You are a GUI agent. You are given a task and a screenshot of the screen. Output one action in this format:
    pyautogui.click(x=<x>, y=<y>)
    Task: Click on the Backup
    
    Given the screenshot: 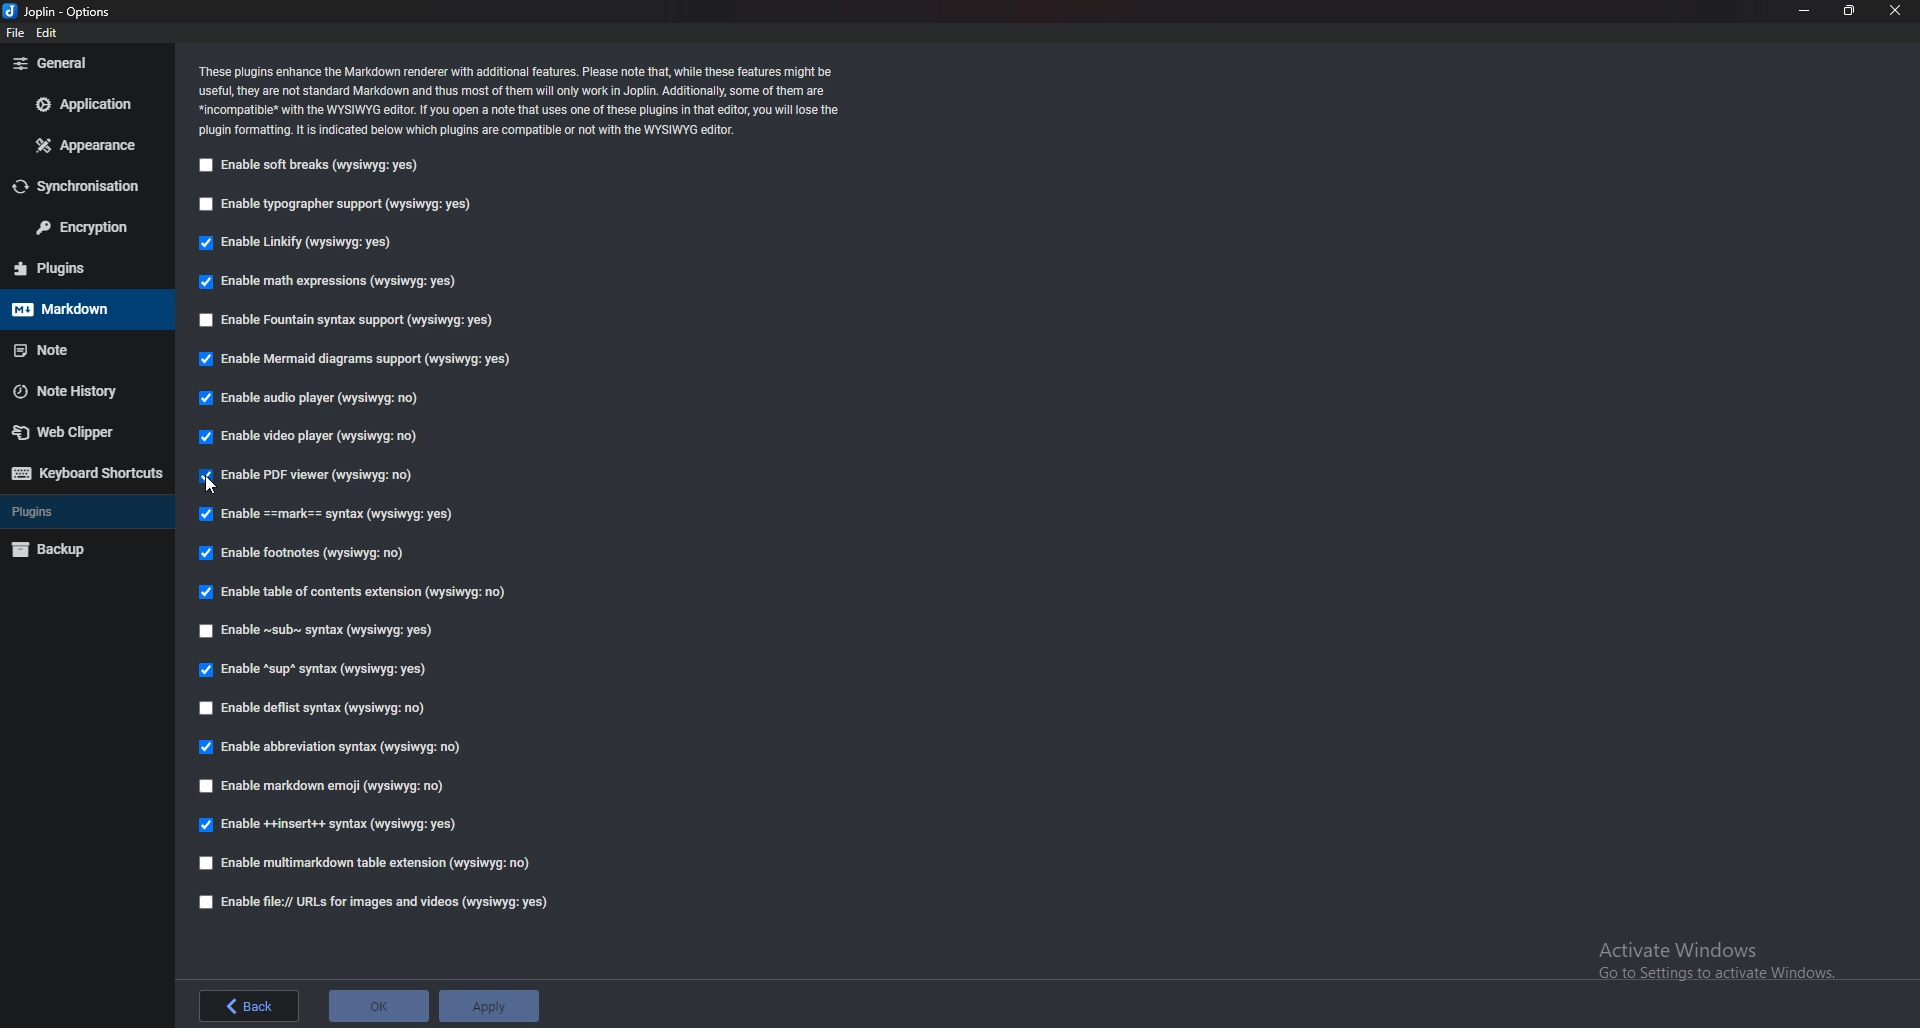 What is the action you would take?
    pyautogui.click(x=76, y=549)
    